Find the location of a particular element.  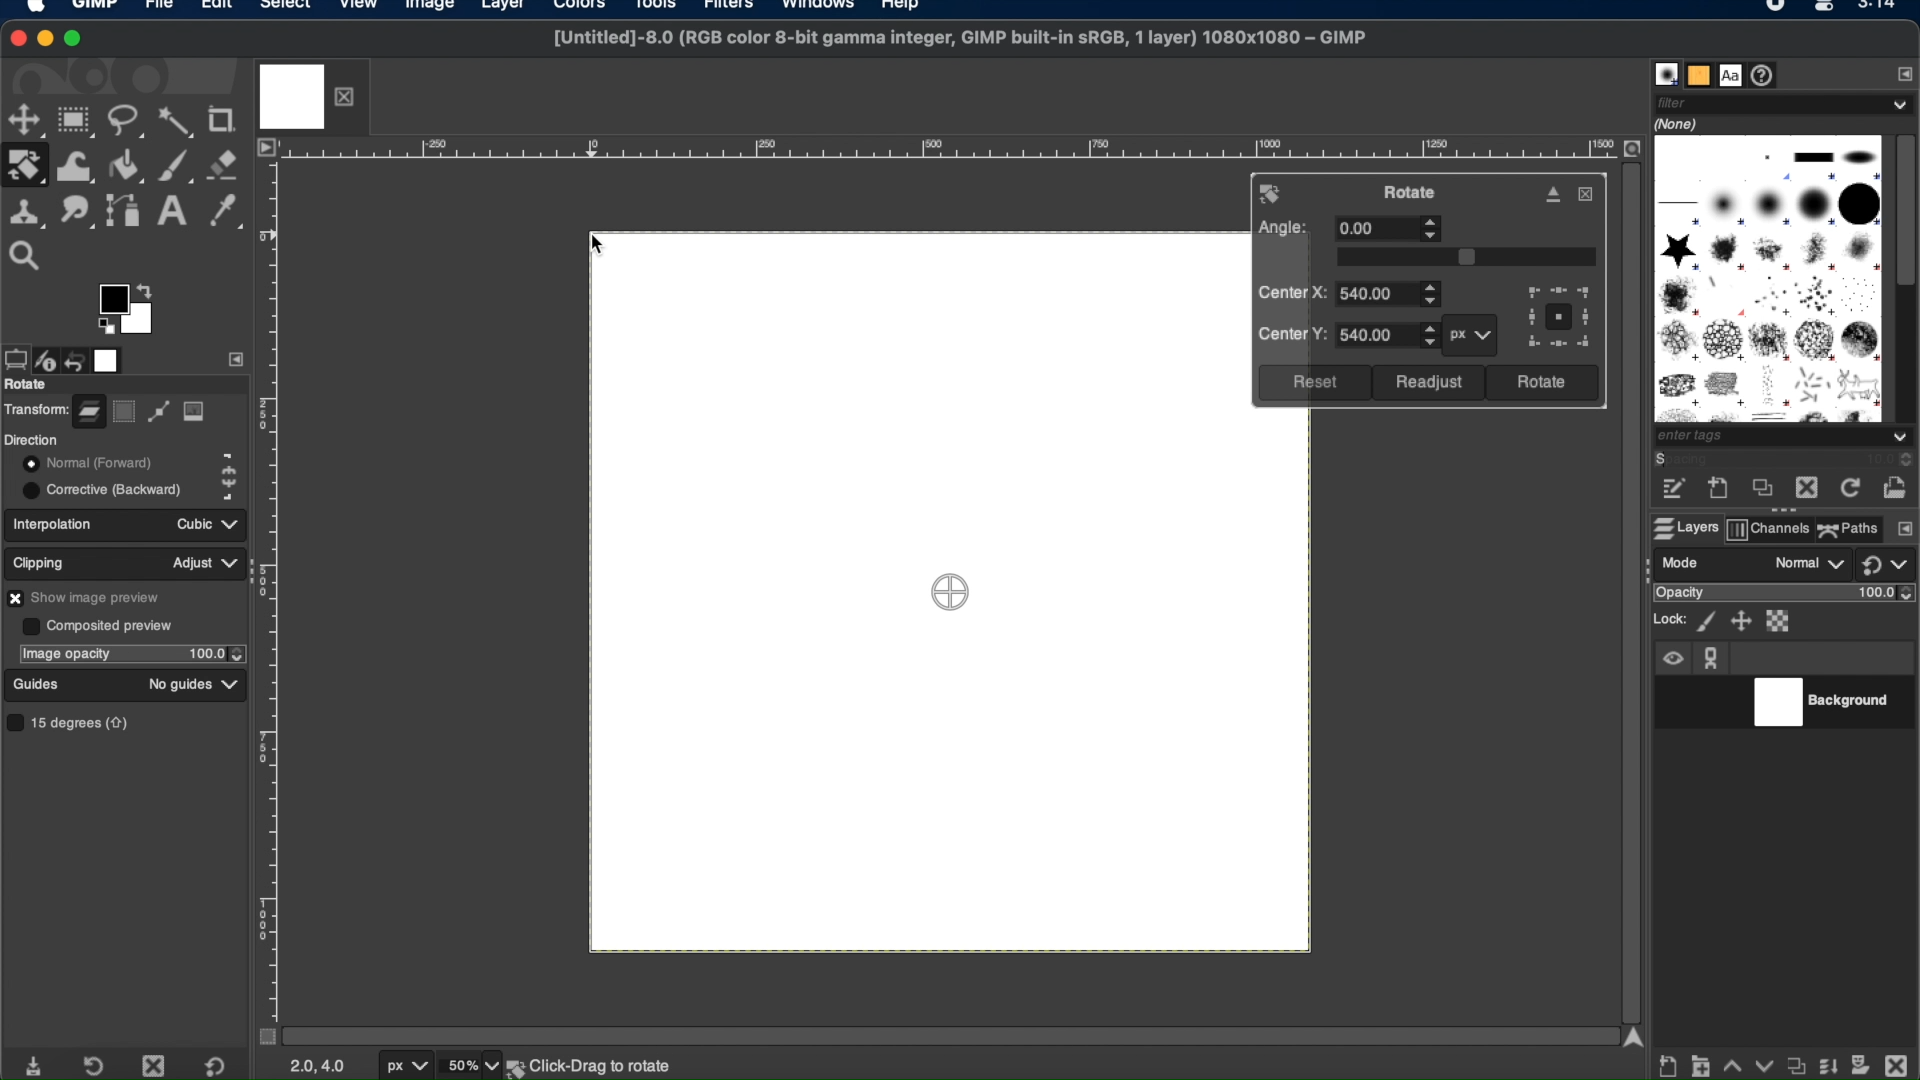

margin is located at coordinates (273, 586).